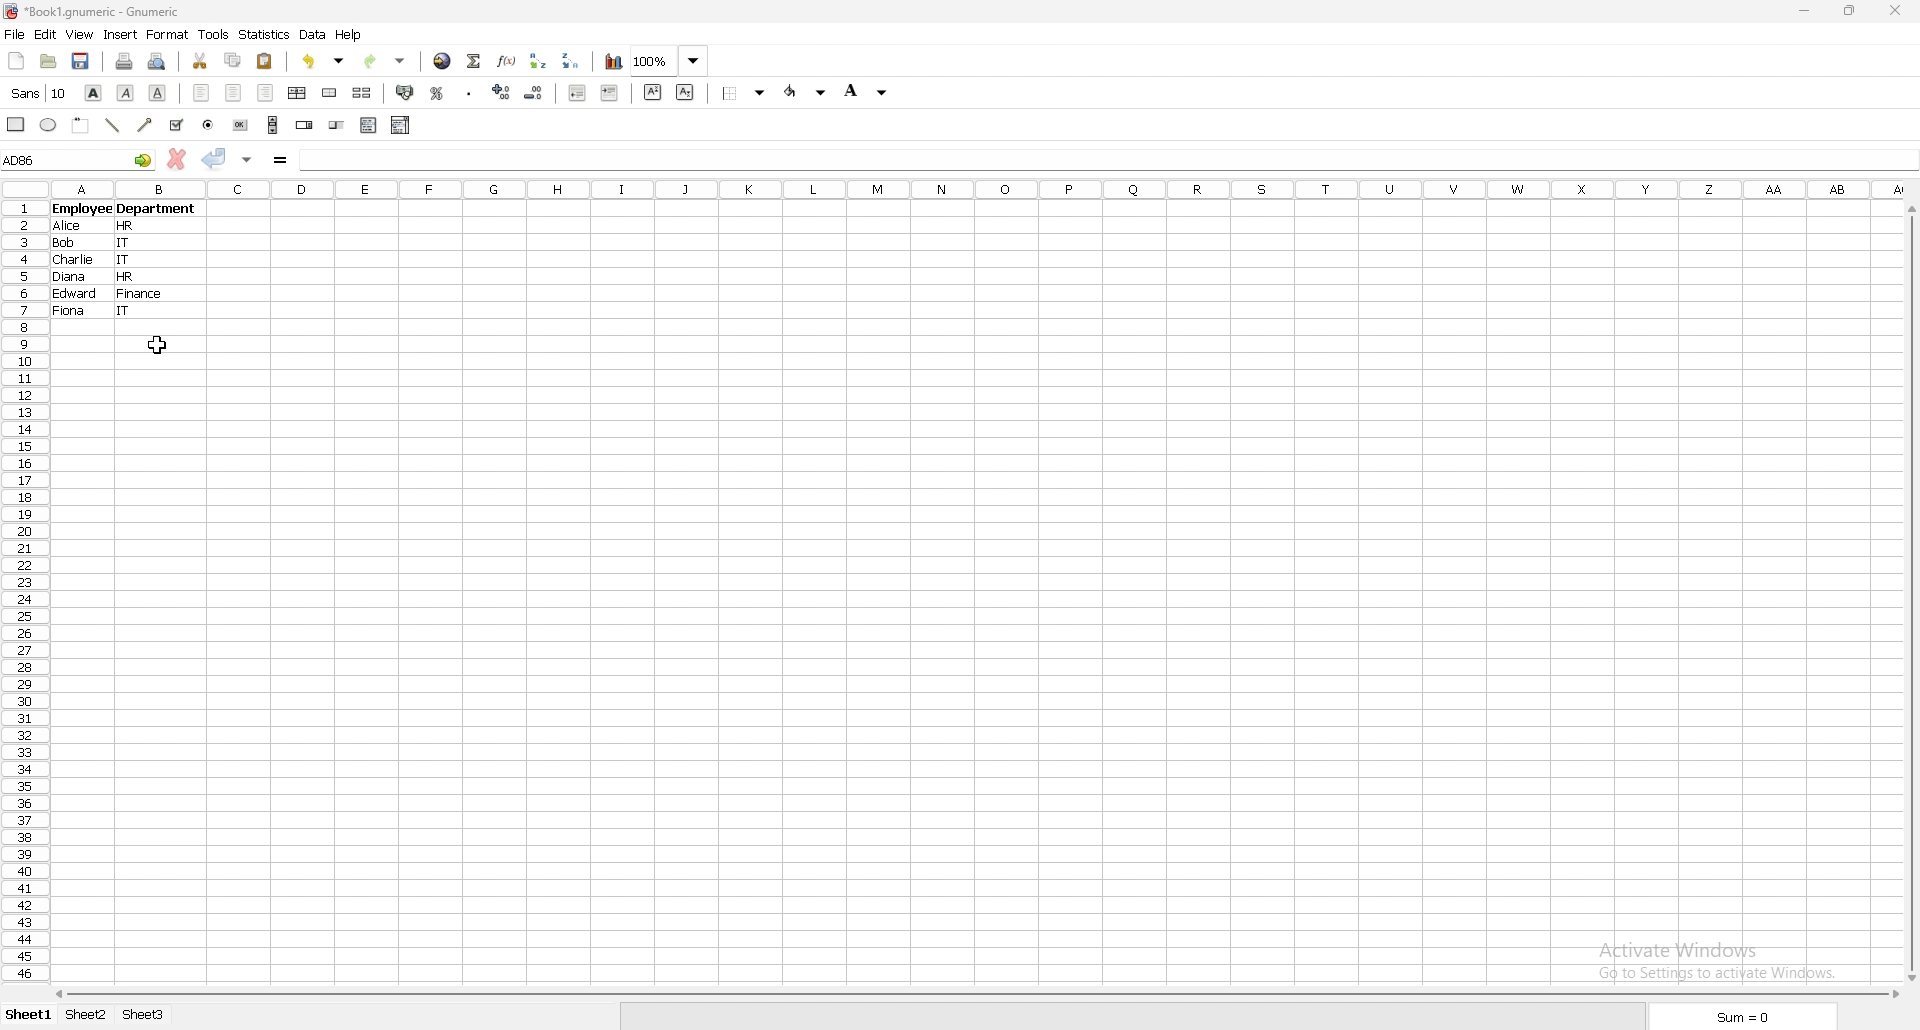  Describe the element at coordinates (88, 1015) in the screenshot. I see `sheet 2` at that location.